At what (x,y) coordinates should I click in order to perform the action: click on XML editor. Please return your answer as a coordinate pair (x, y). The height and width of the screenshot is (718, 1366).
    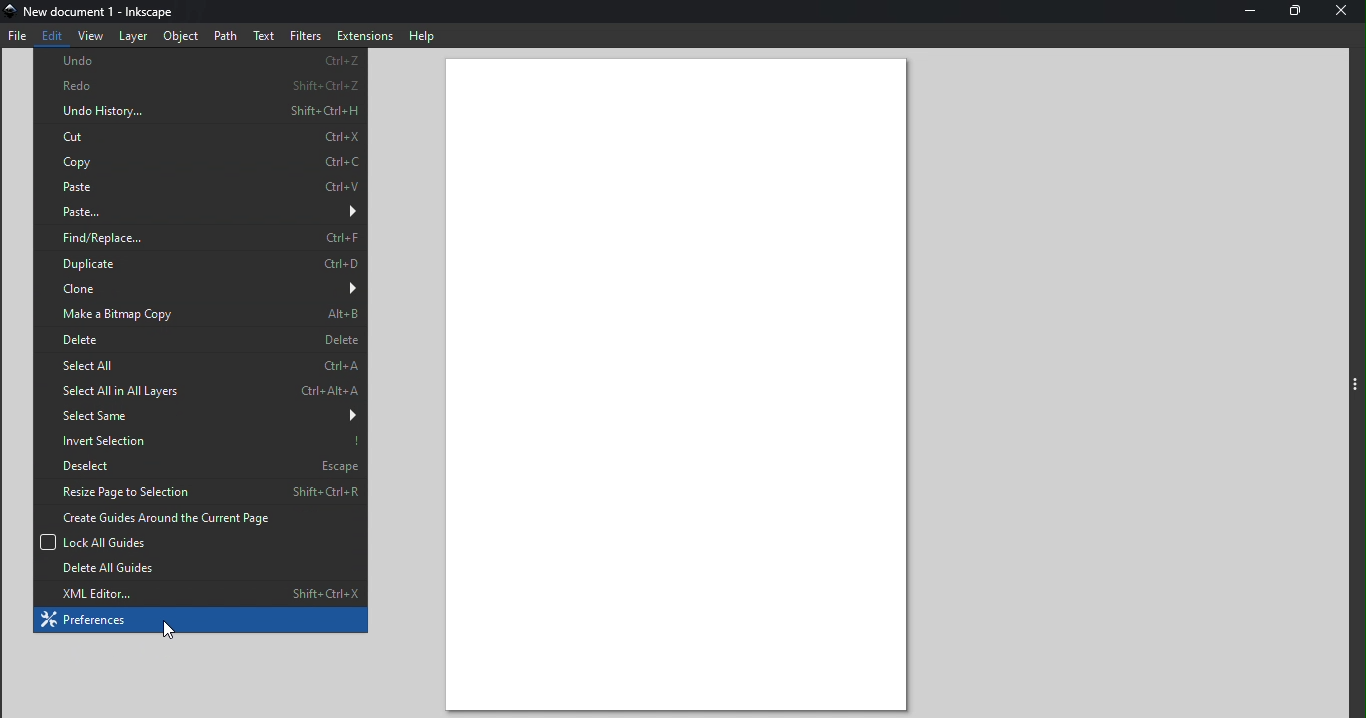
    Looking at the image, I should click on (200, 593).